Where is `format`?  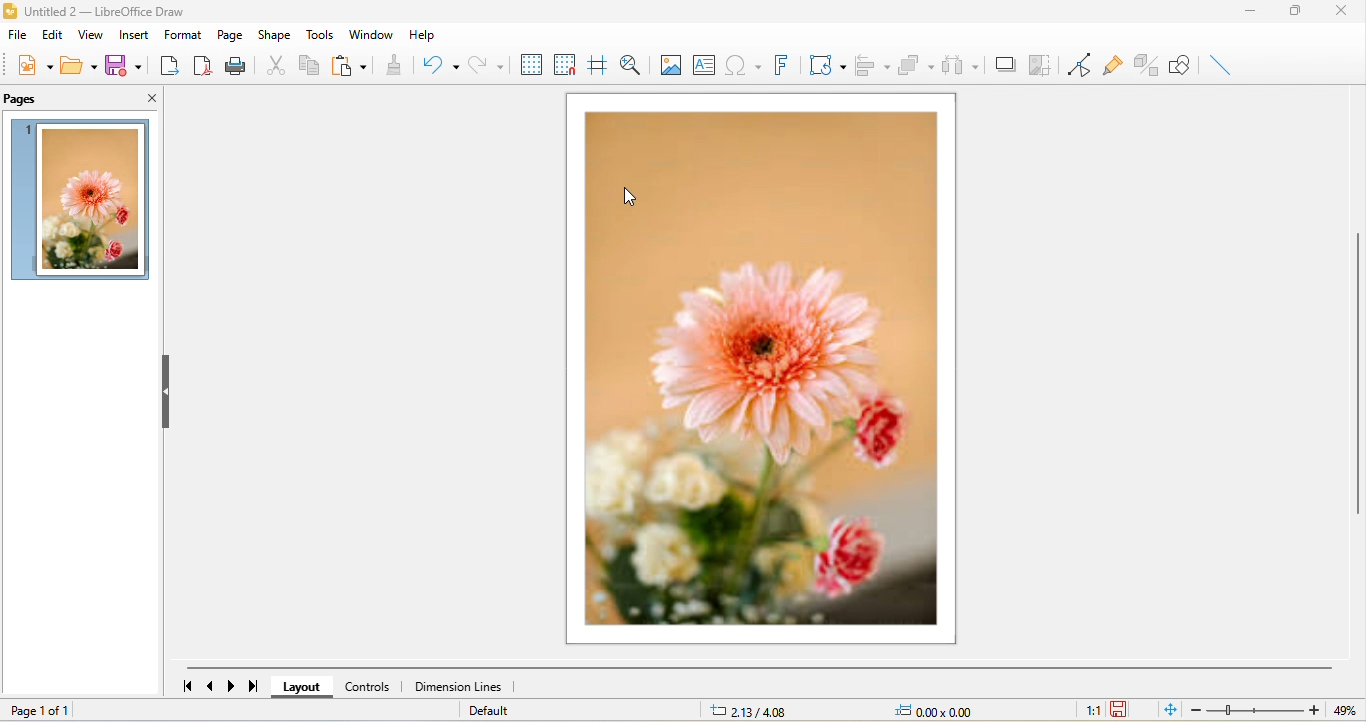 format is located at coordinates (184, 34).